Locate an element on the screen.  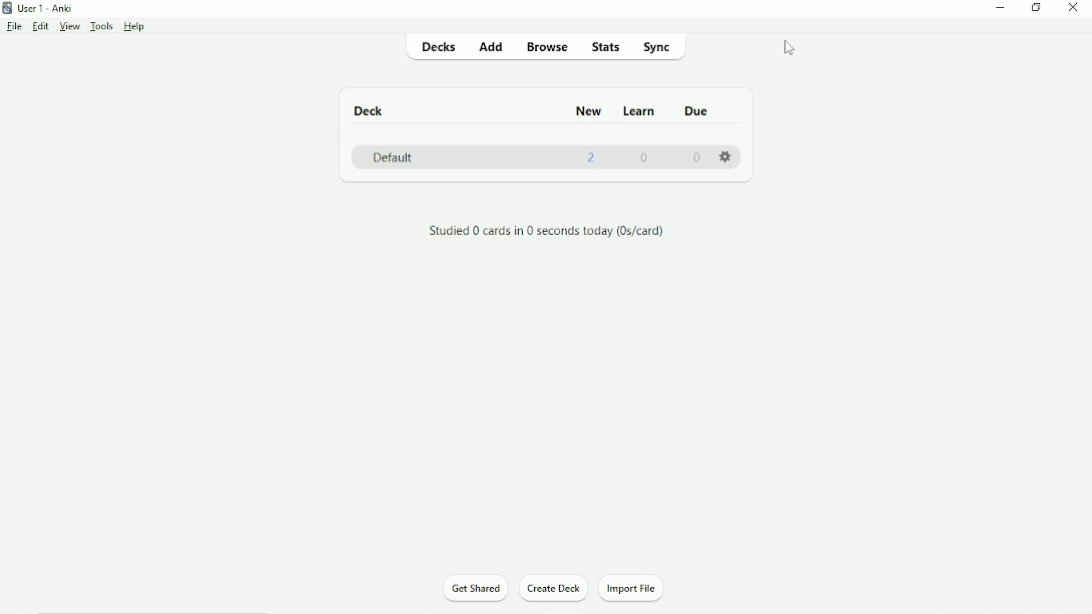
Restore down is located at coordinates (1036, 9).